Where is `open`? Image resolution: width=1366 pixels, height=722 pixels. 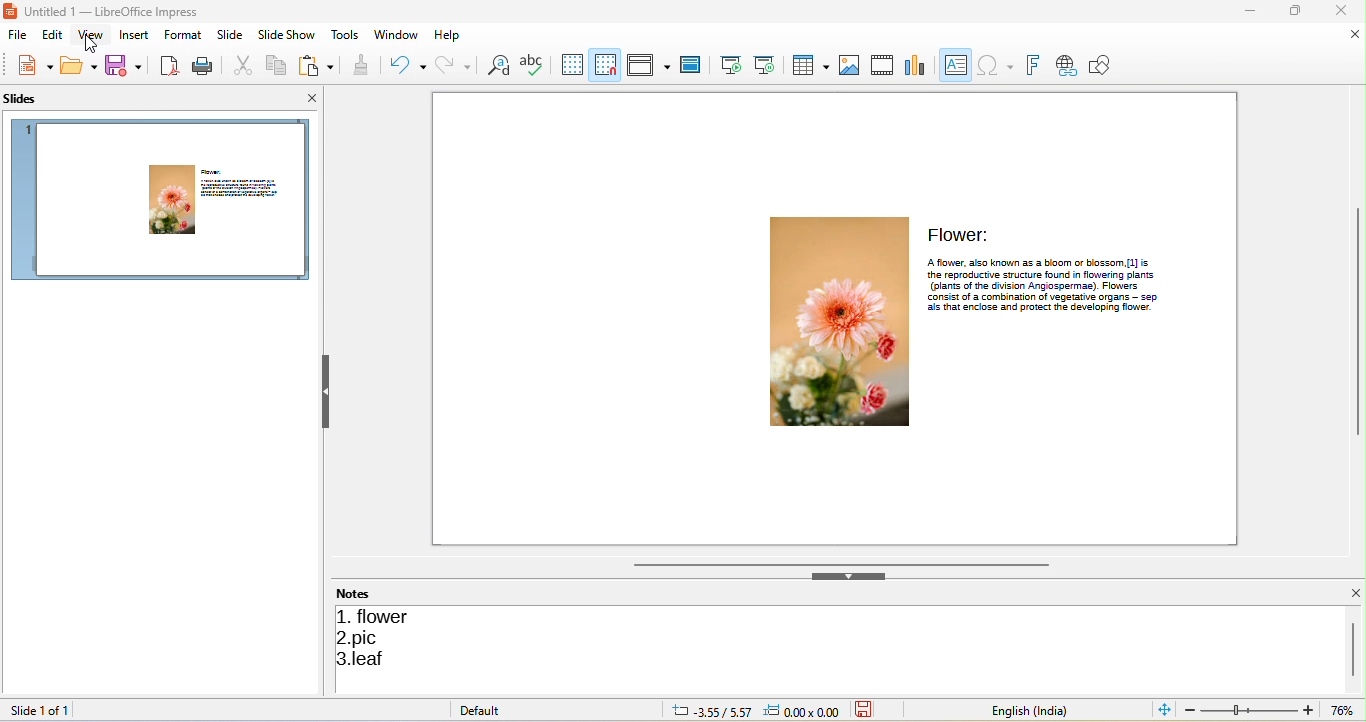
open is located at coordinates (79, 65).